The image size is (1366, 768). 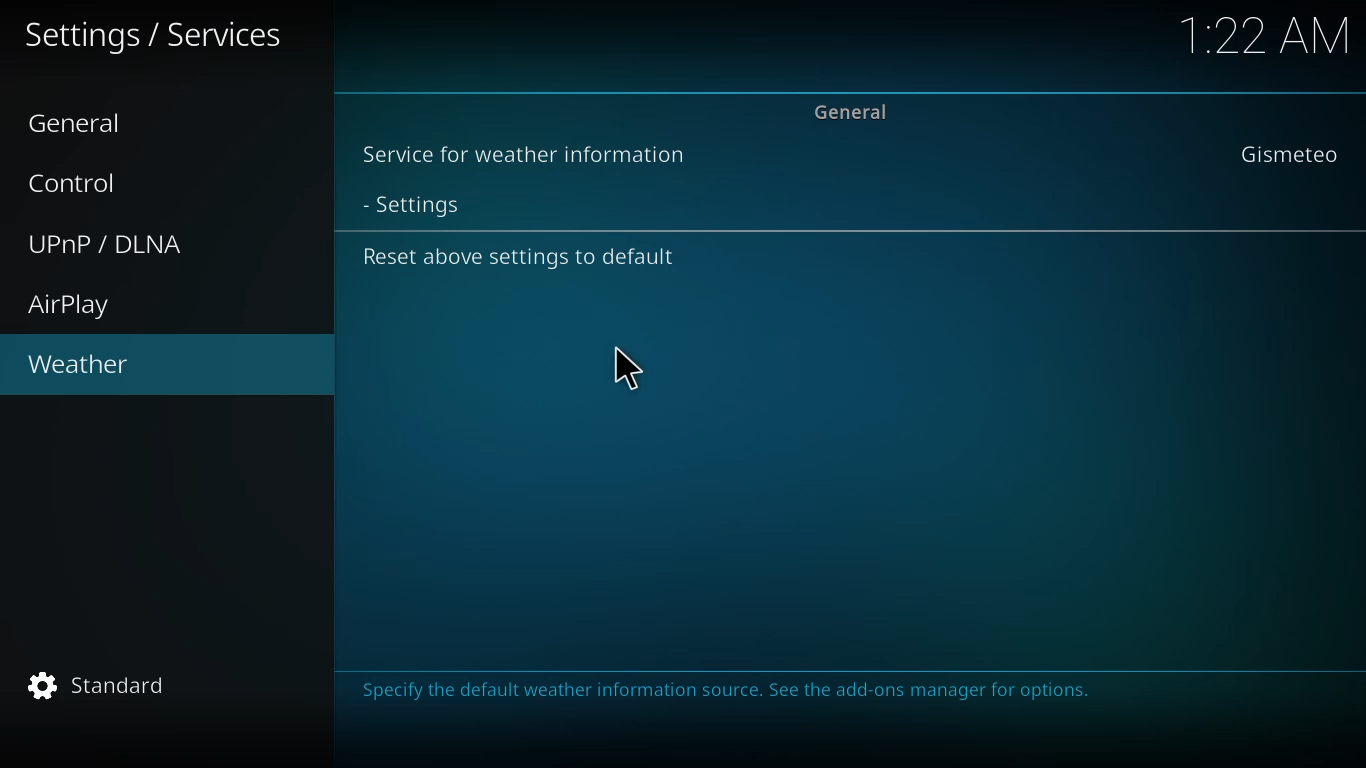 What do you see at coordinates (426, 205) in the screenshot?
I see `settings` at bounding box center [426, 205].